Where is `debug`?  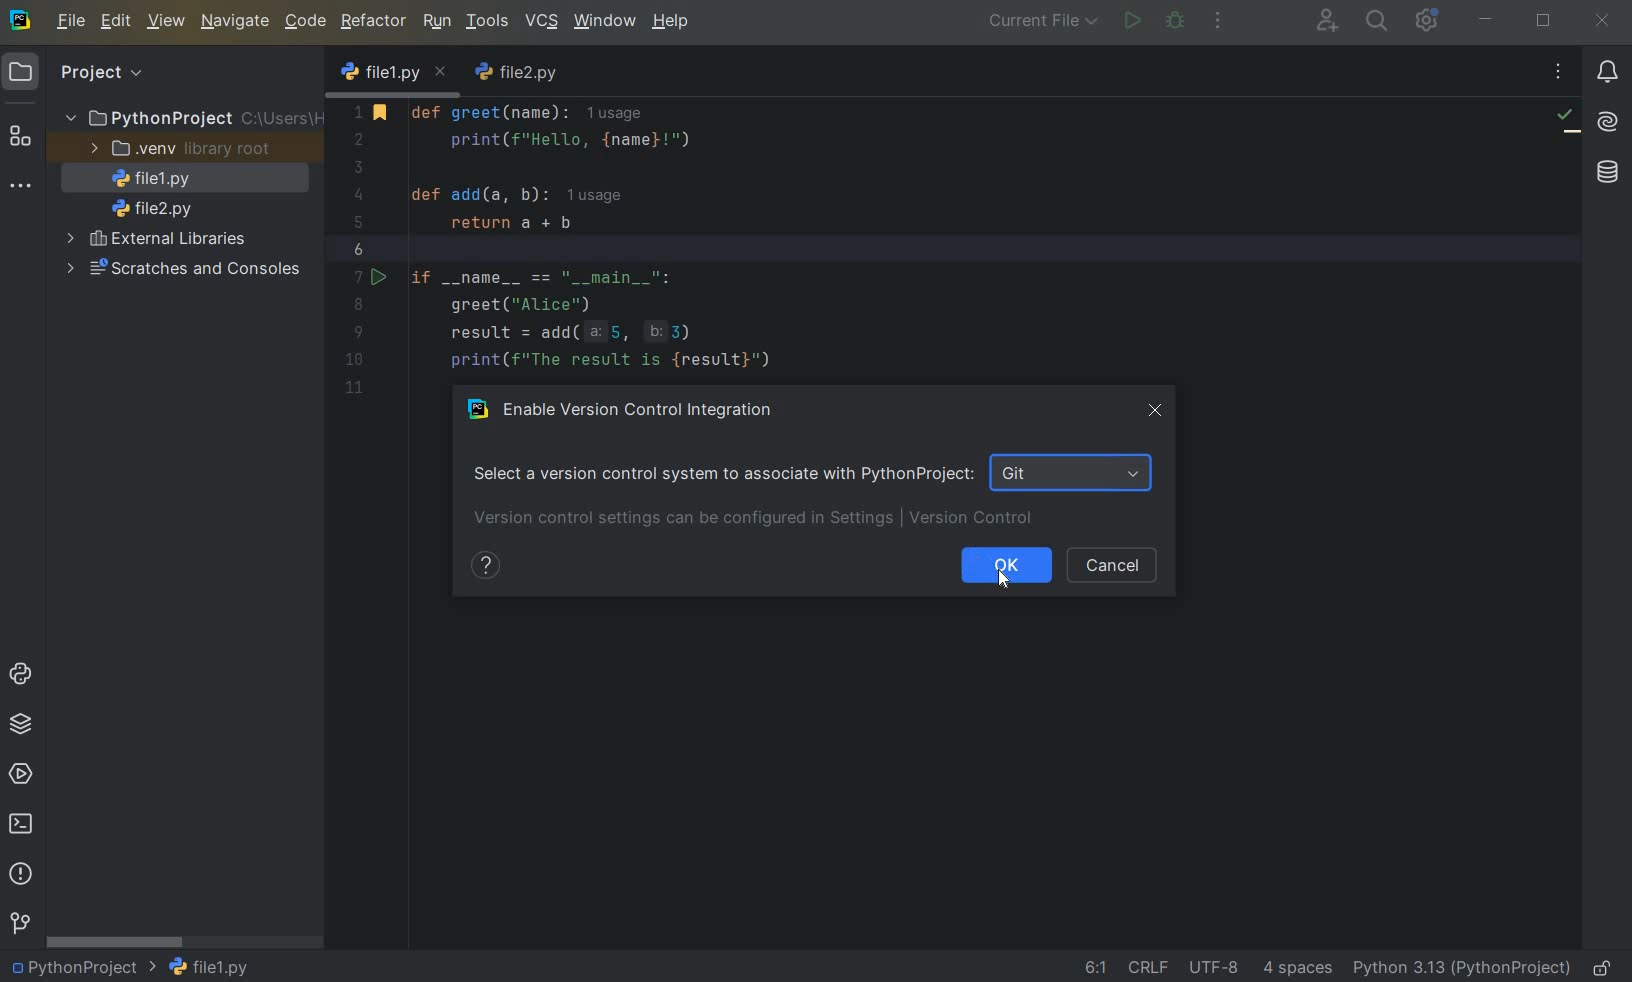
debug is located at coordinates (1176, 22).